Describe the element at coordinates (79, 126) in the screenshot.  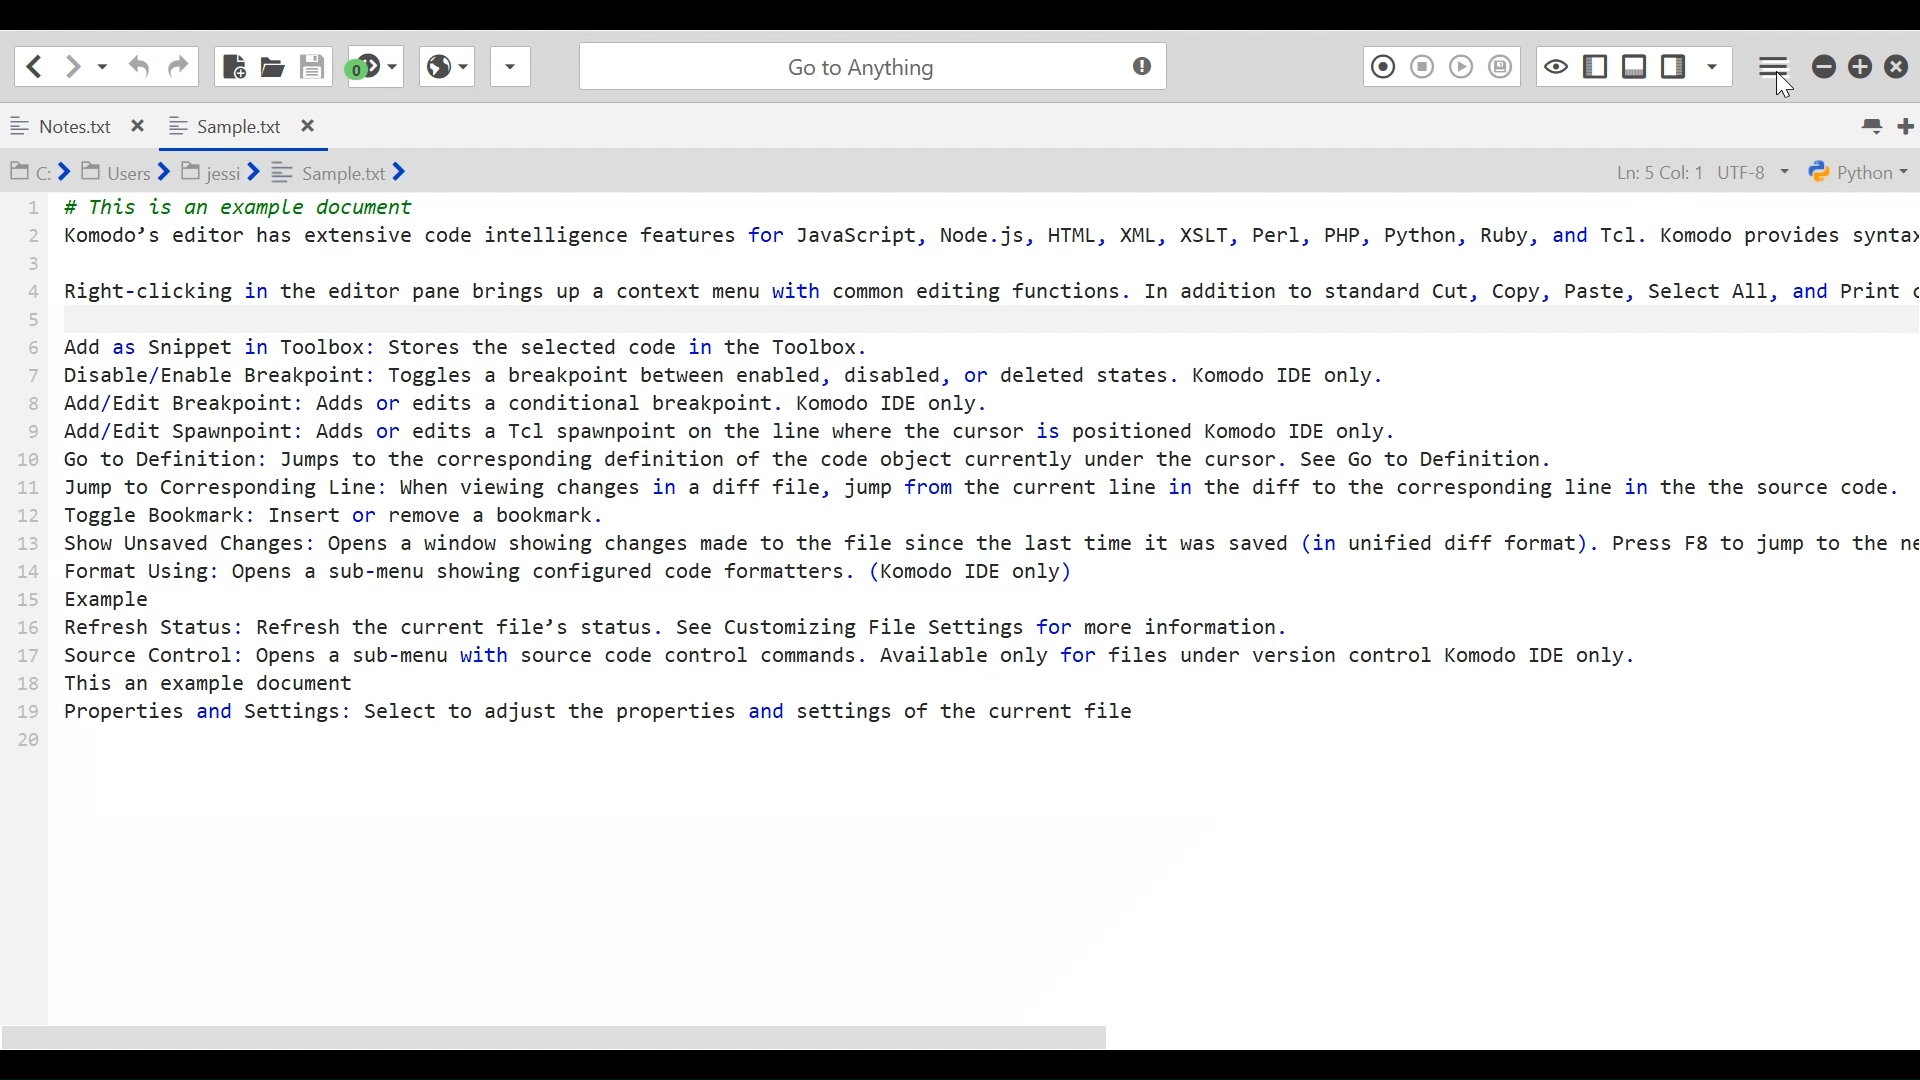
I see `Notes.txt` at that location.